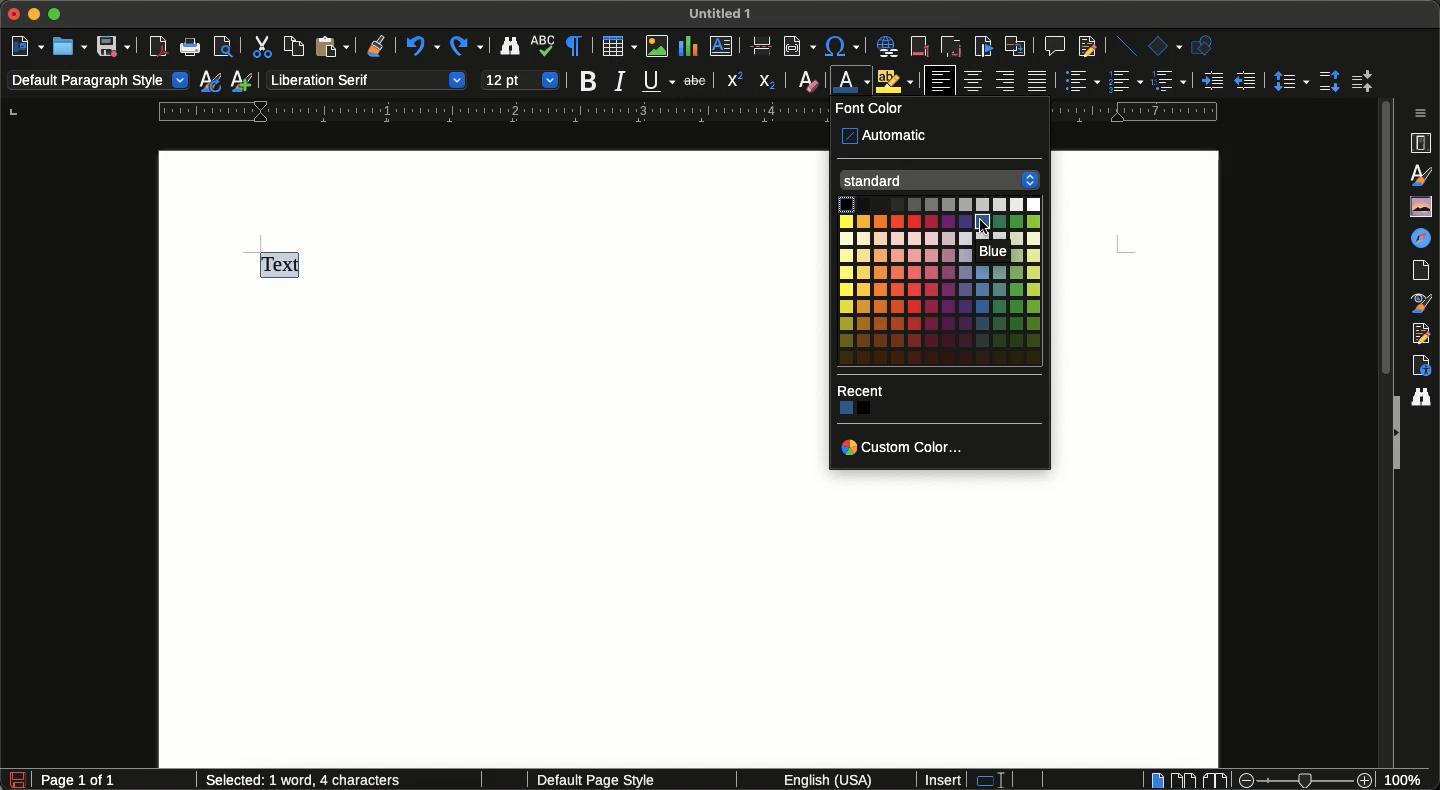  Describe the element at coordinates (808, 81) in the screenshot. I see `Clear direct formatting` at that location.